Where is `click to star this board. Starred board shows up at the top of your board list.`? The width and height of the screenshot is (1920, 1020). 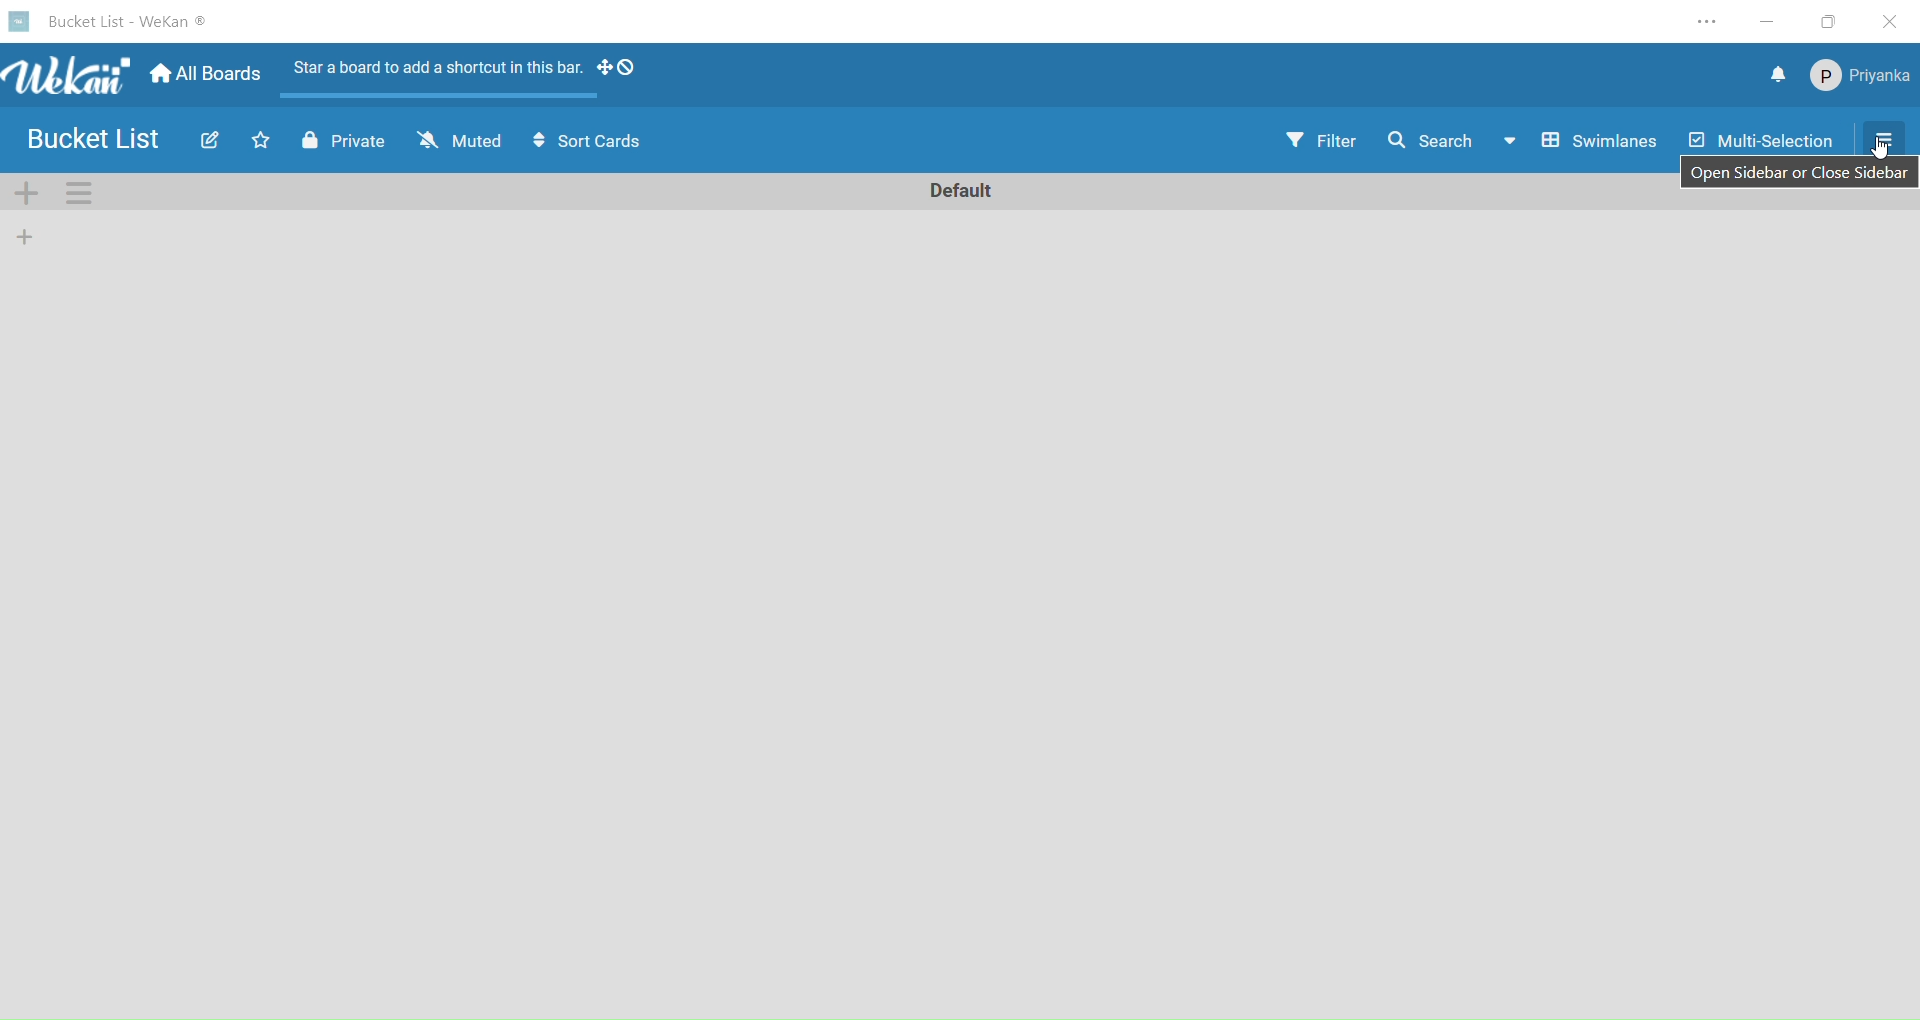 click to star this board. Starred board shows up at the top of your board list. is located at coordinates (261, 140).